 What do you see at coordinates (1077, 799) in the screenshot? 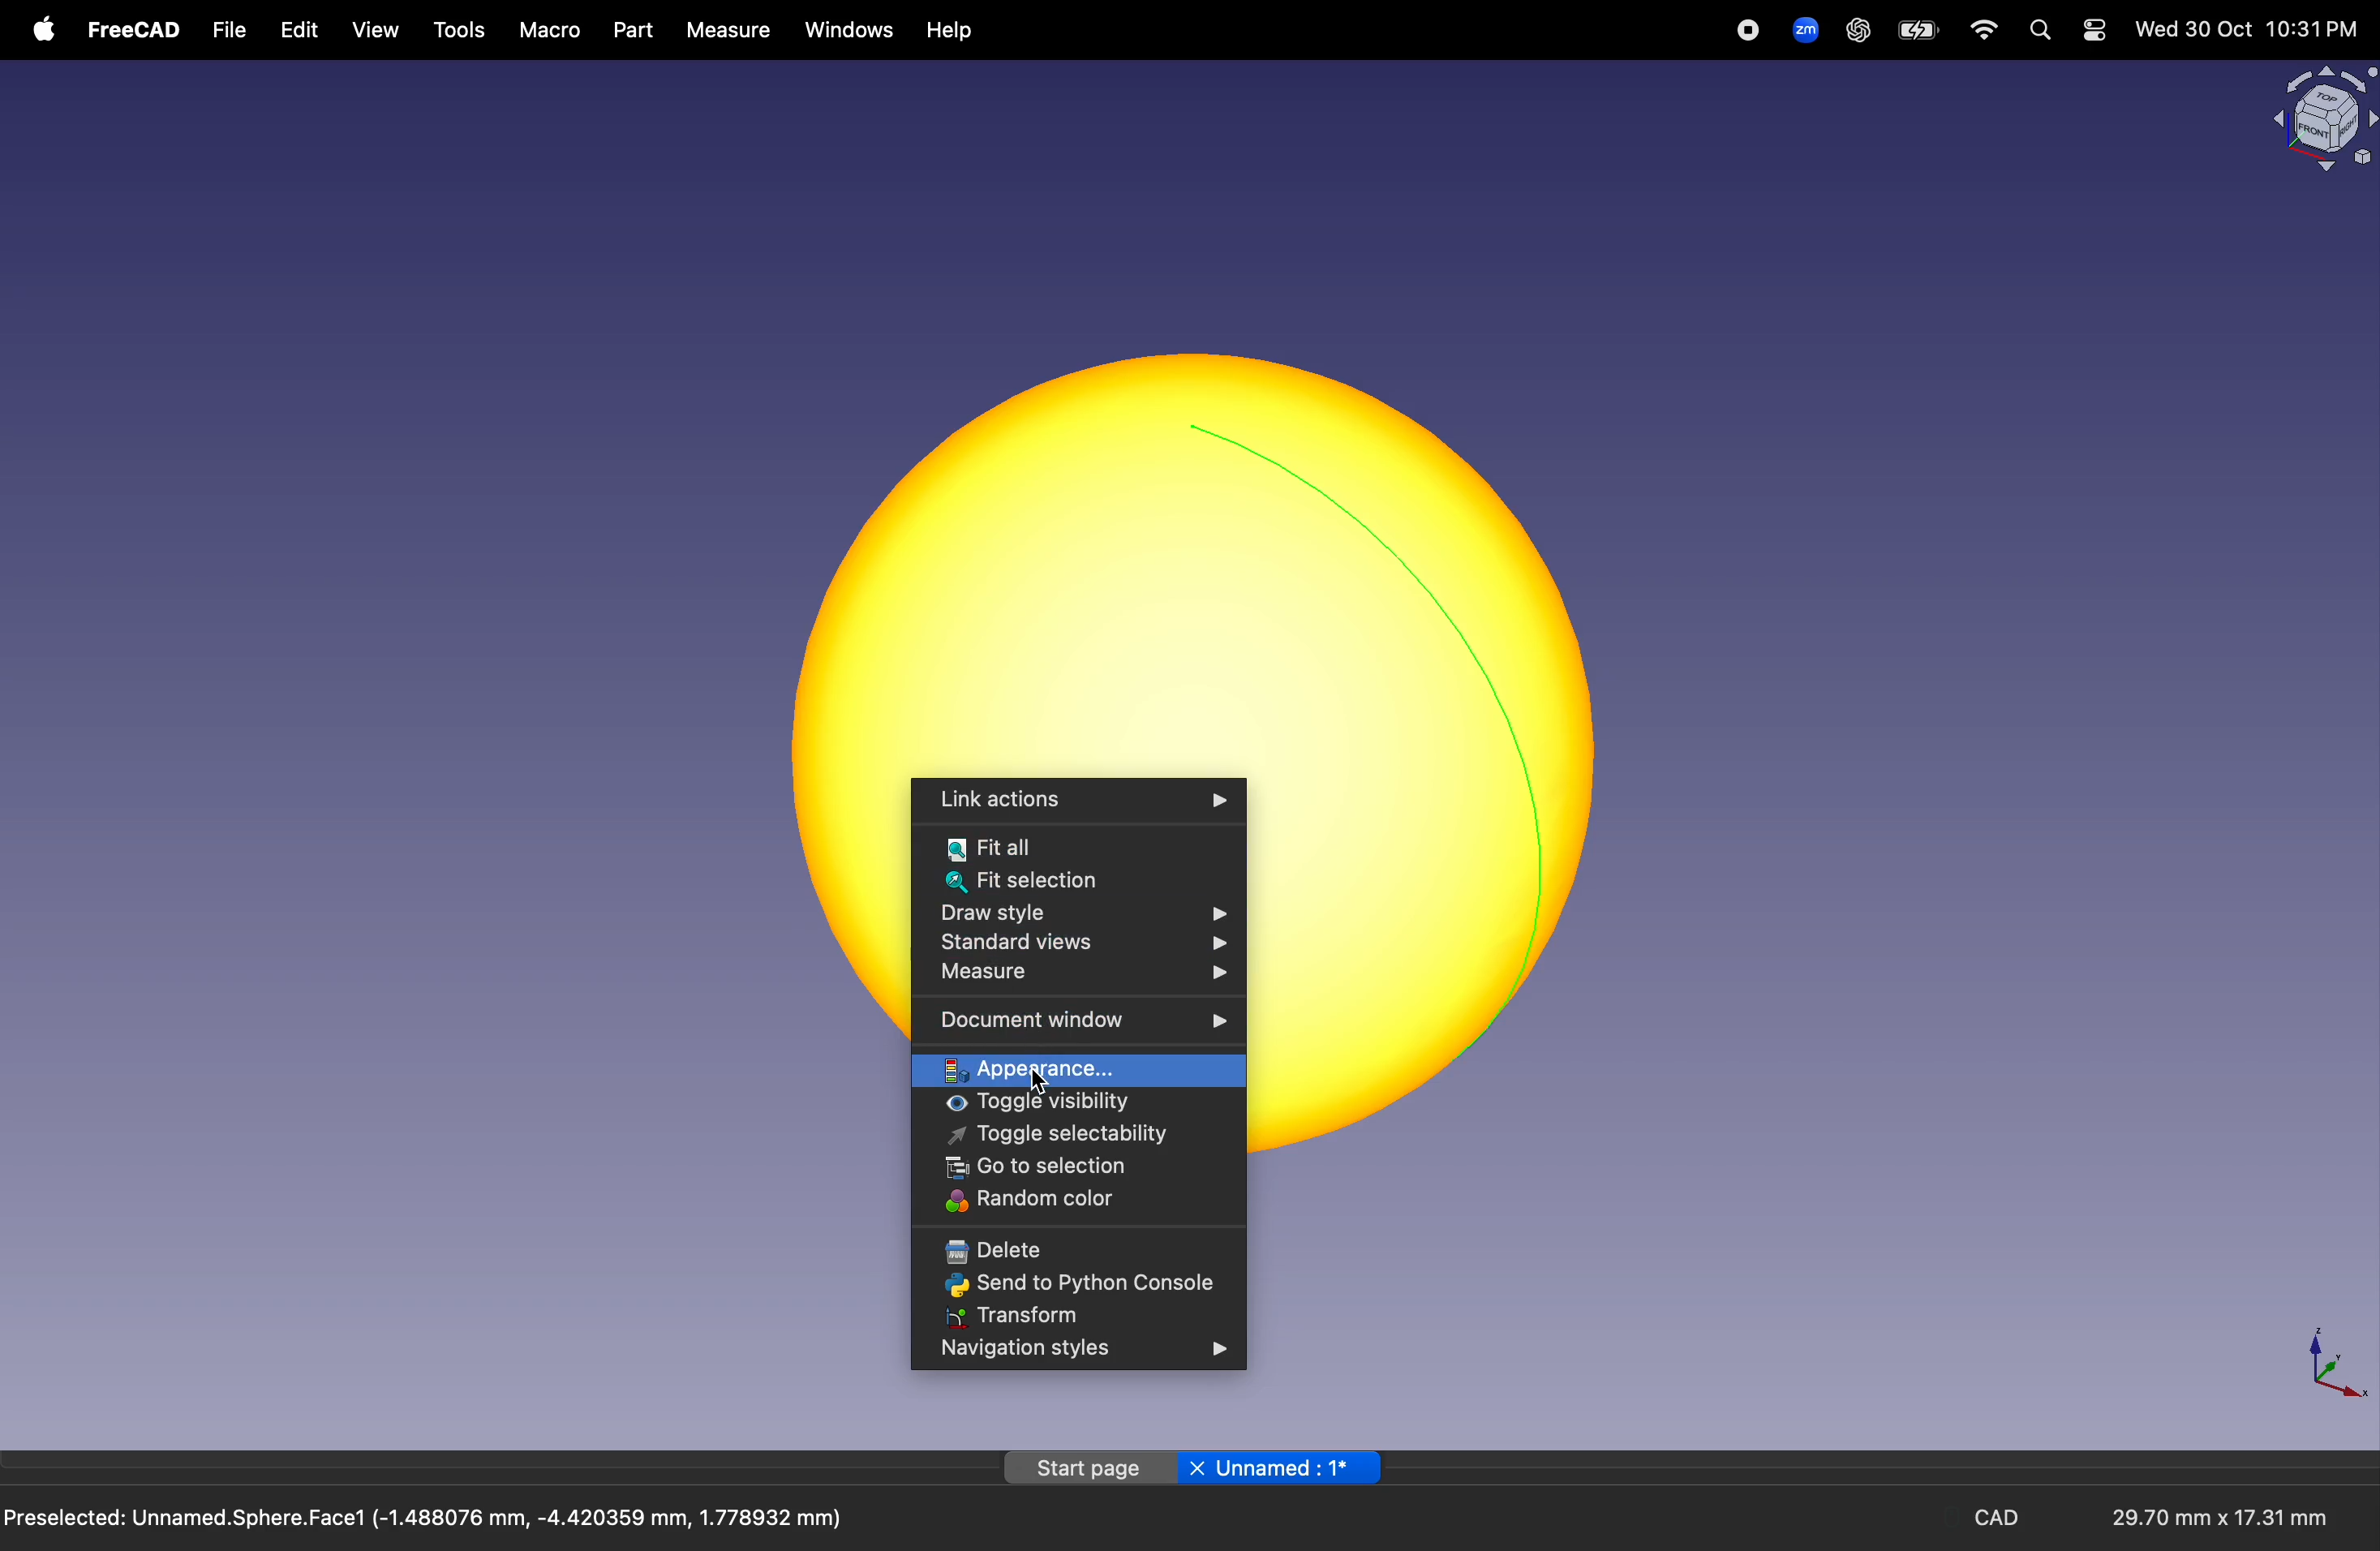
I see `link actions` at bounding box center [1077, 799].